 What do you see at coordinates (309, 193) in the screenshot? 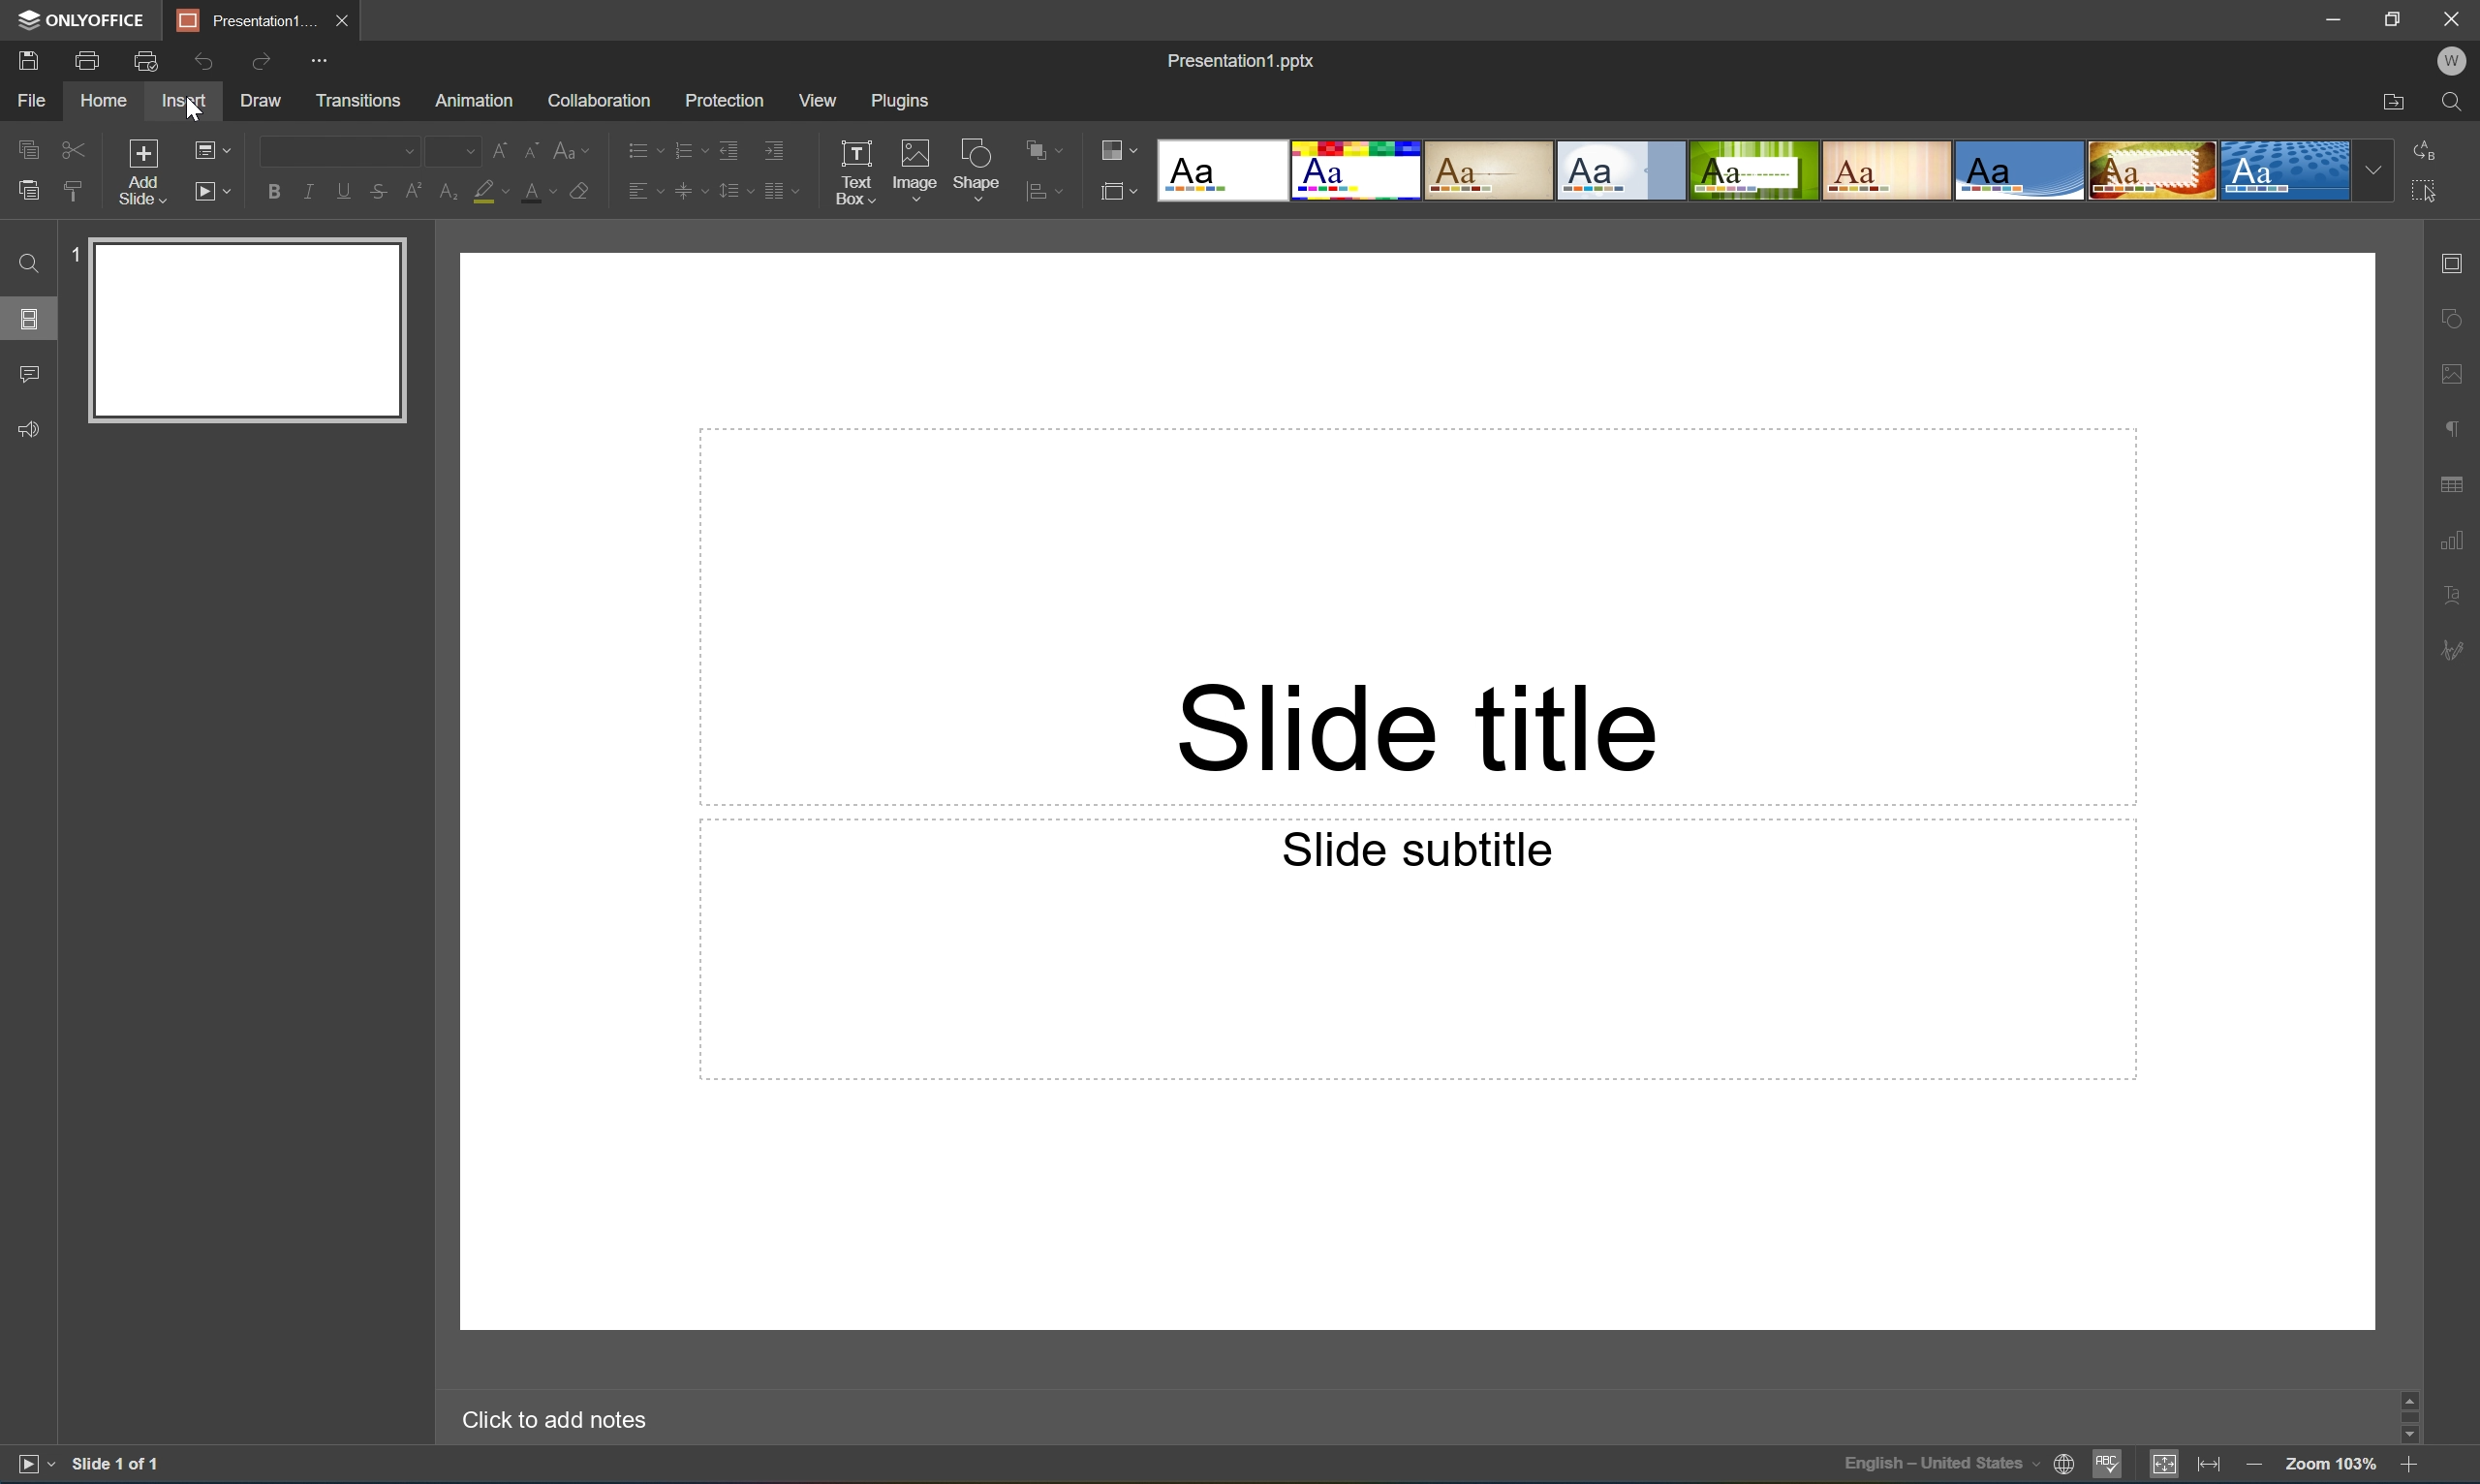
I see `Italic` at bounding box center [309, 193].